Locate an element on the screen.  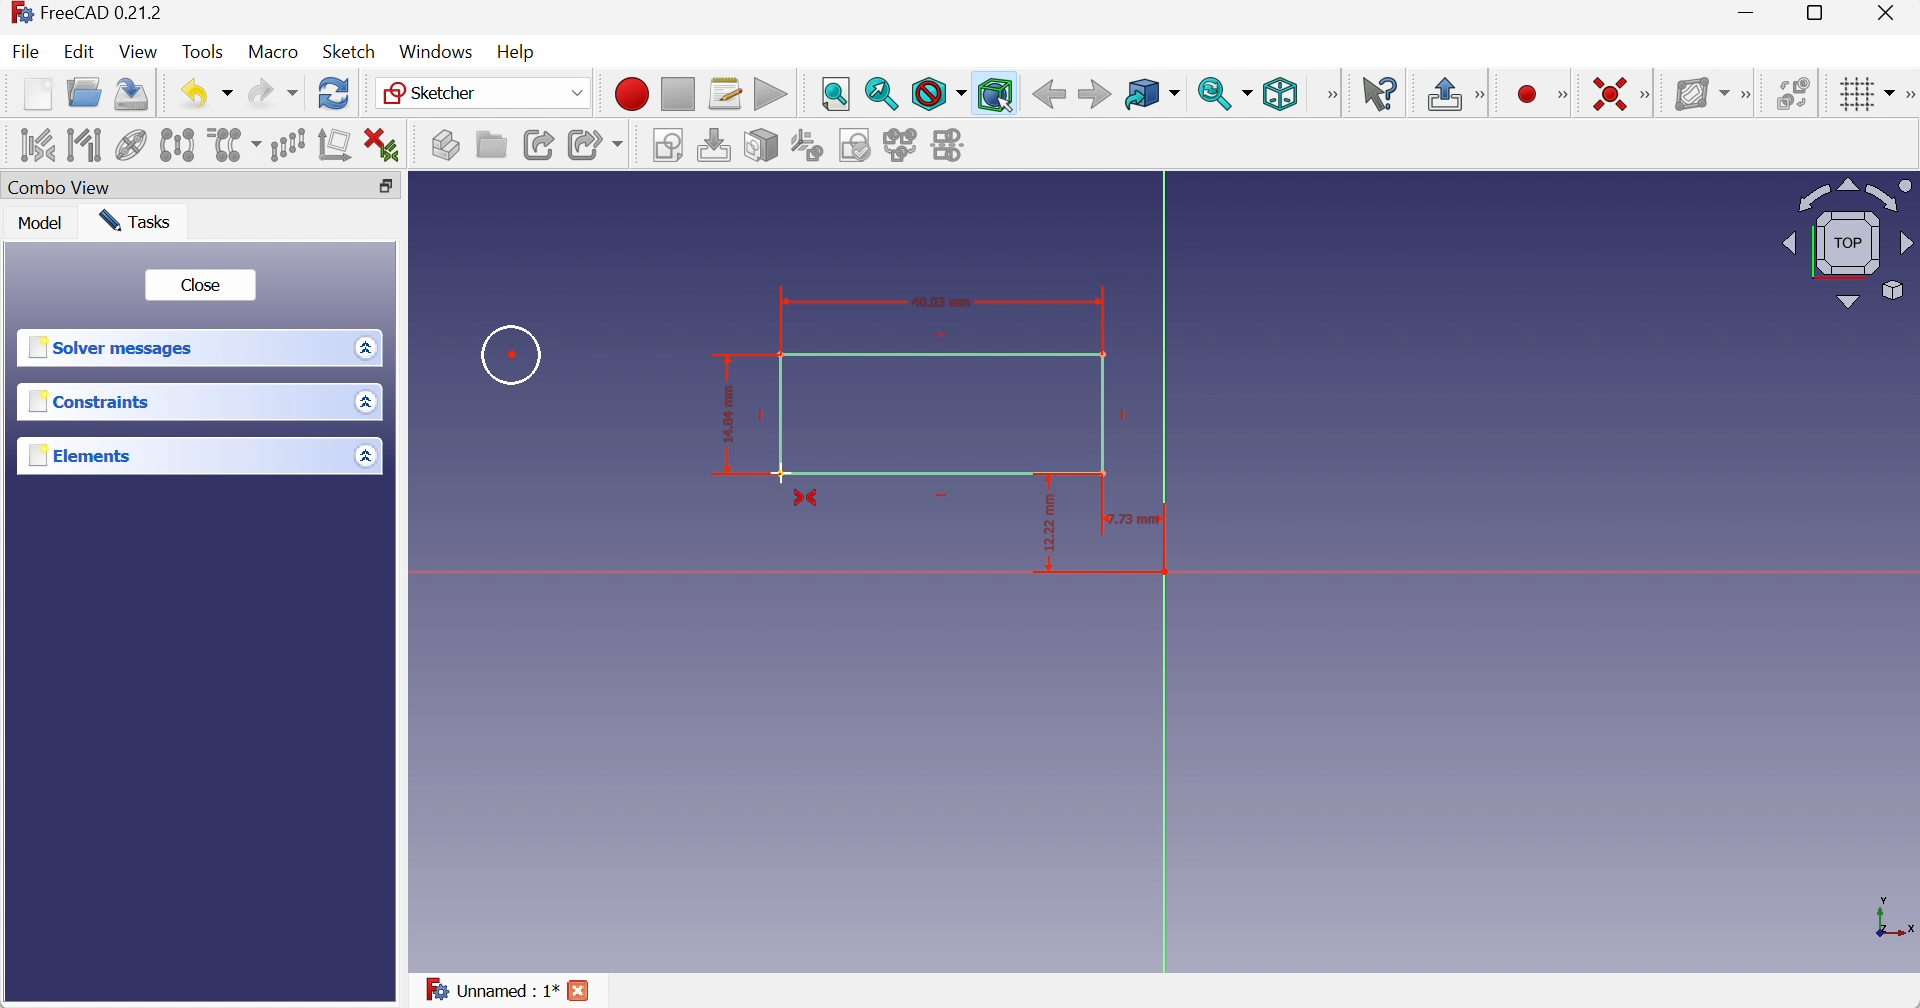
New is located at coordinates (38, 96).